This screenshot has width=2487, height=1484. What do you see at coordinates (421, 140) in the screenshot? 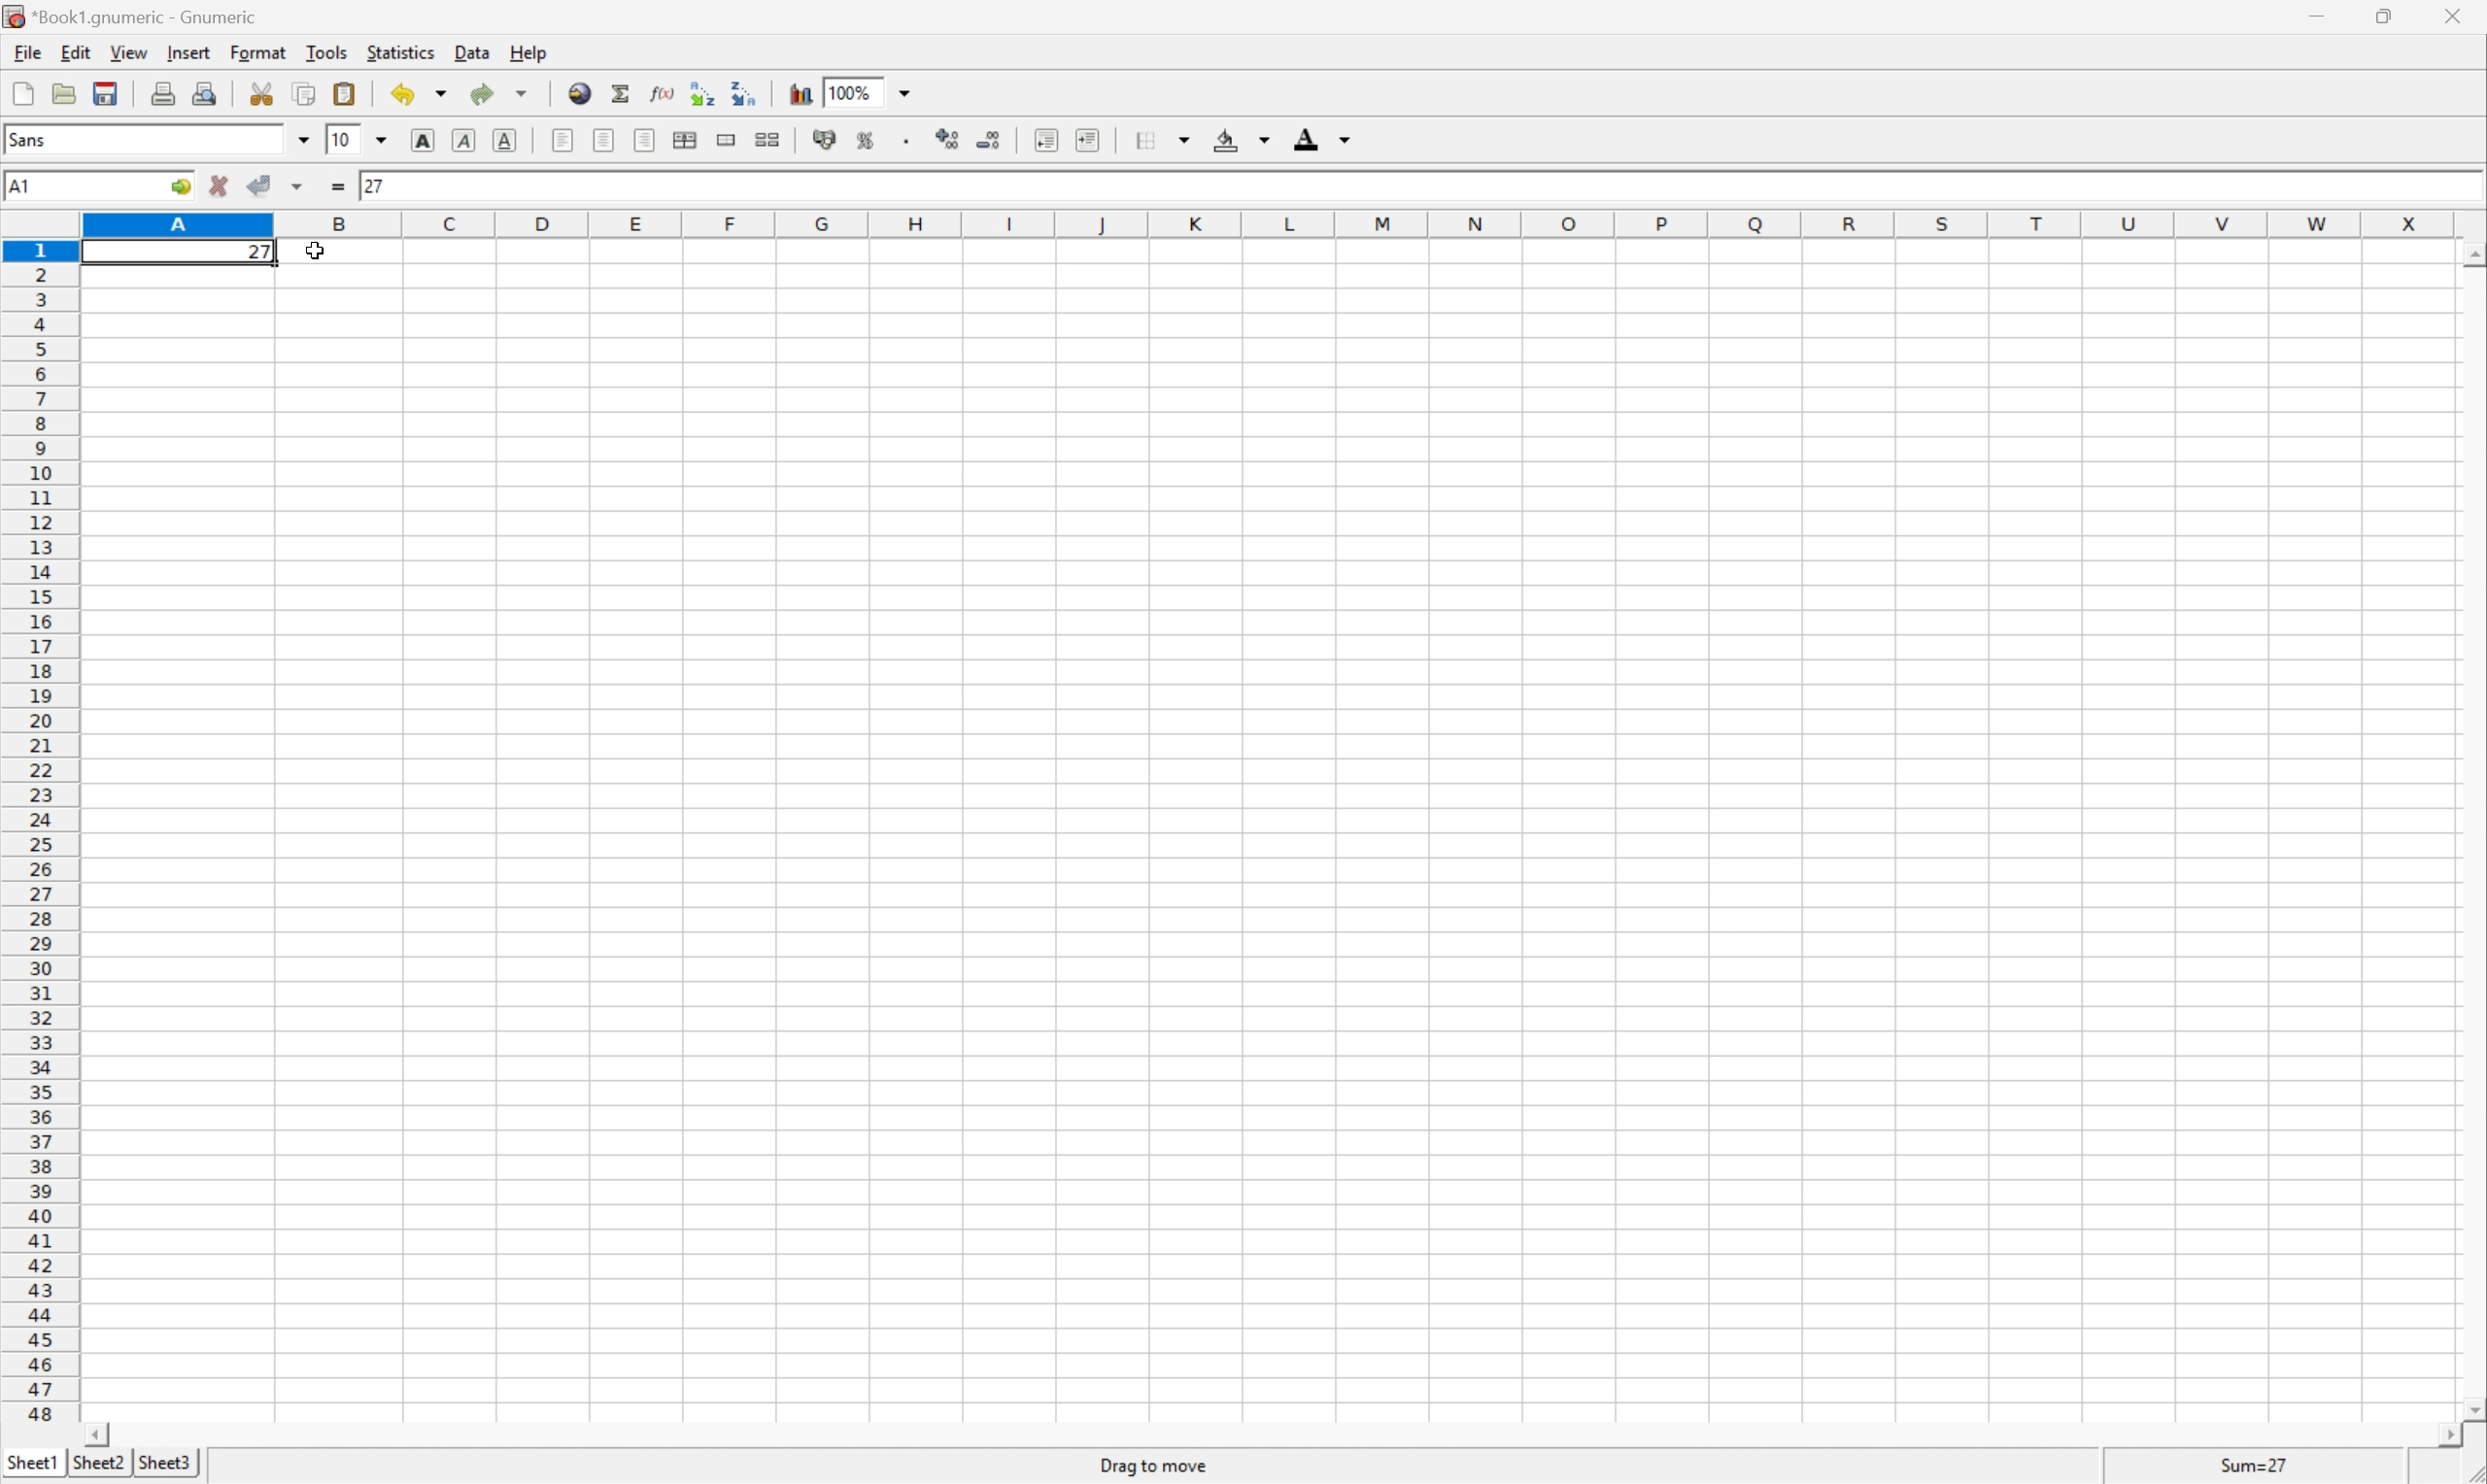
I see `Bold` at bounding box center [421, 140].